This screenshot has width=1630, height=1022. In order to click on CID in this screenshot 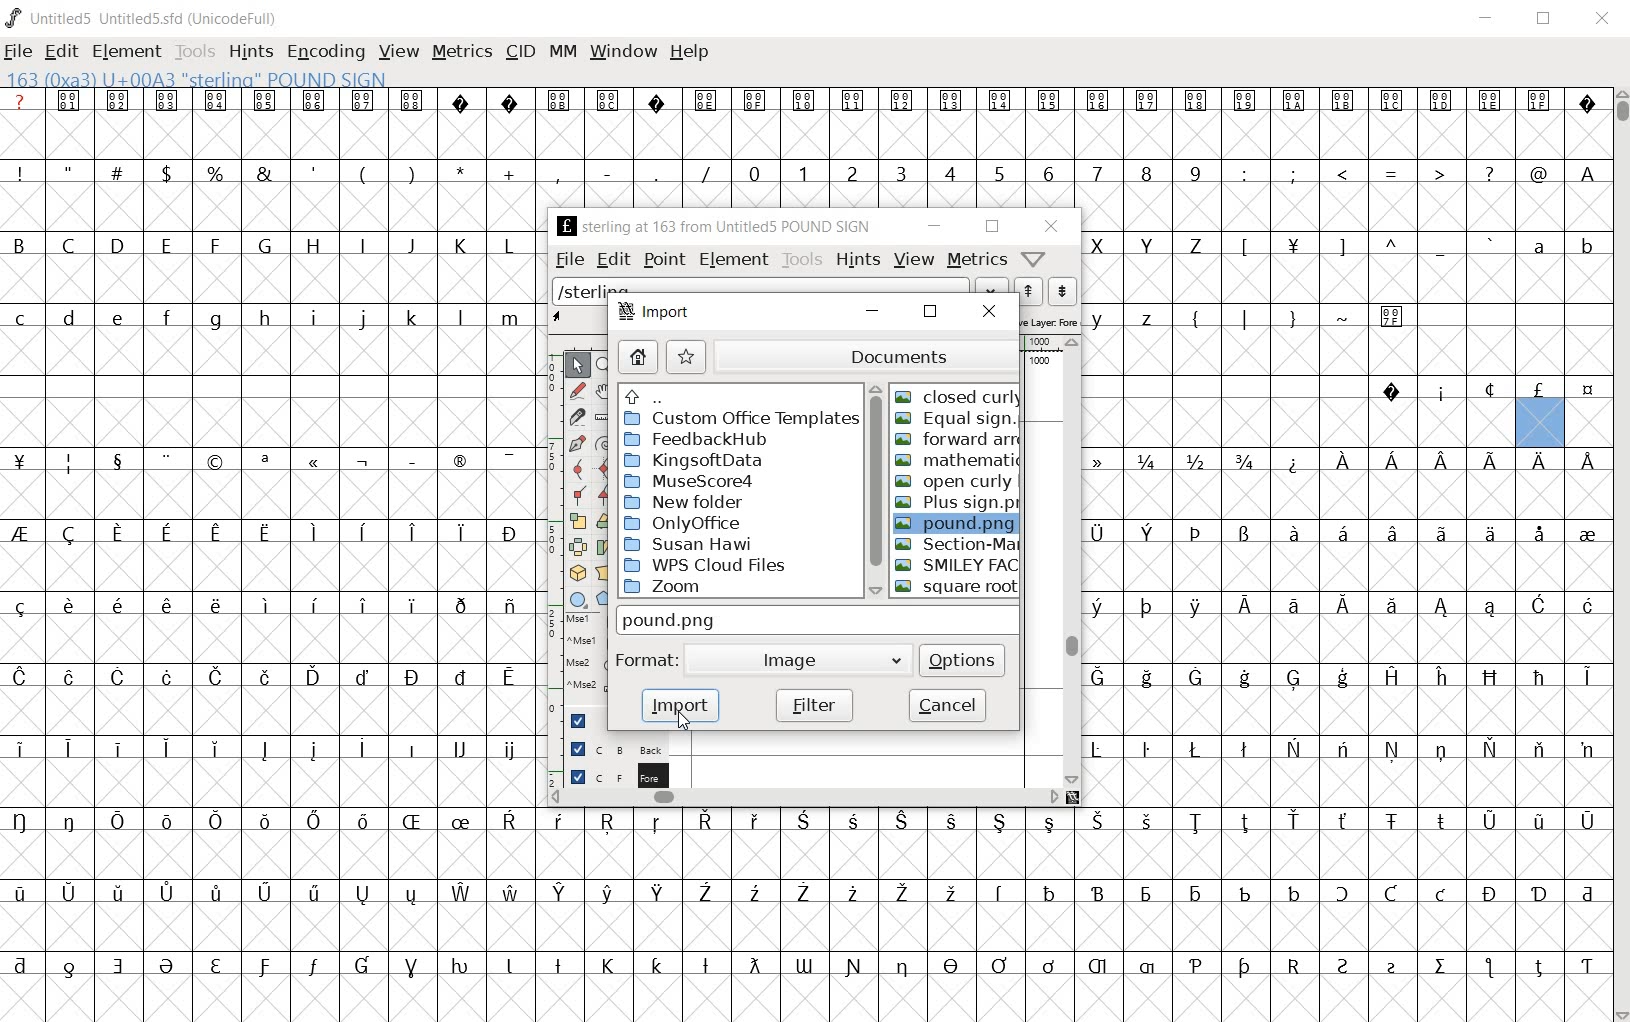, I will do `click(520, 53)`.